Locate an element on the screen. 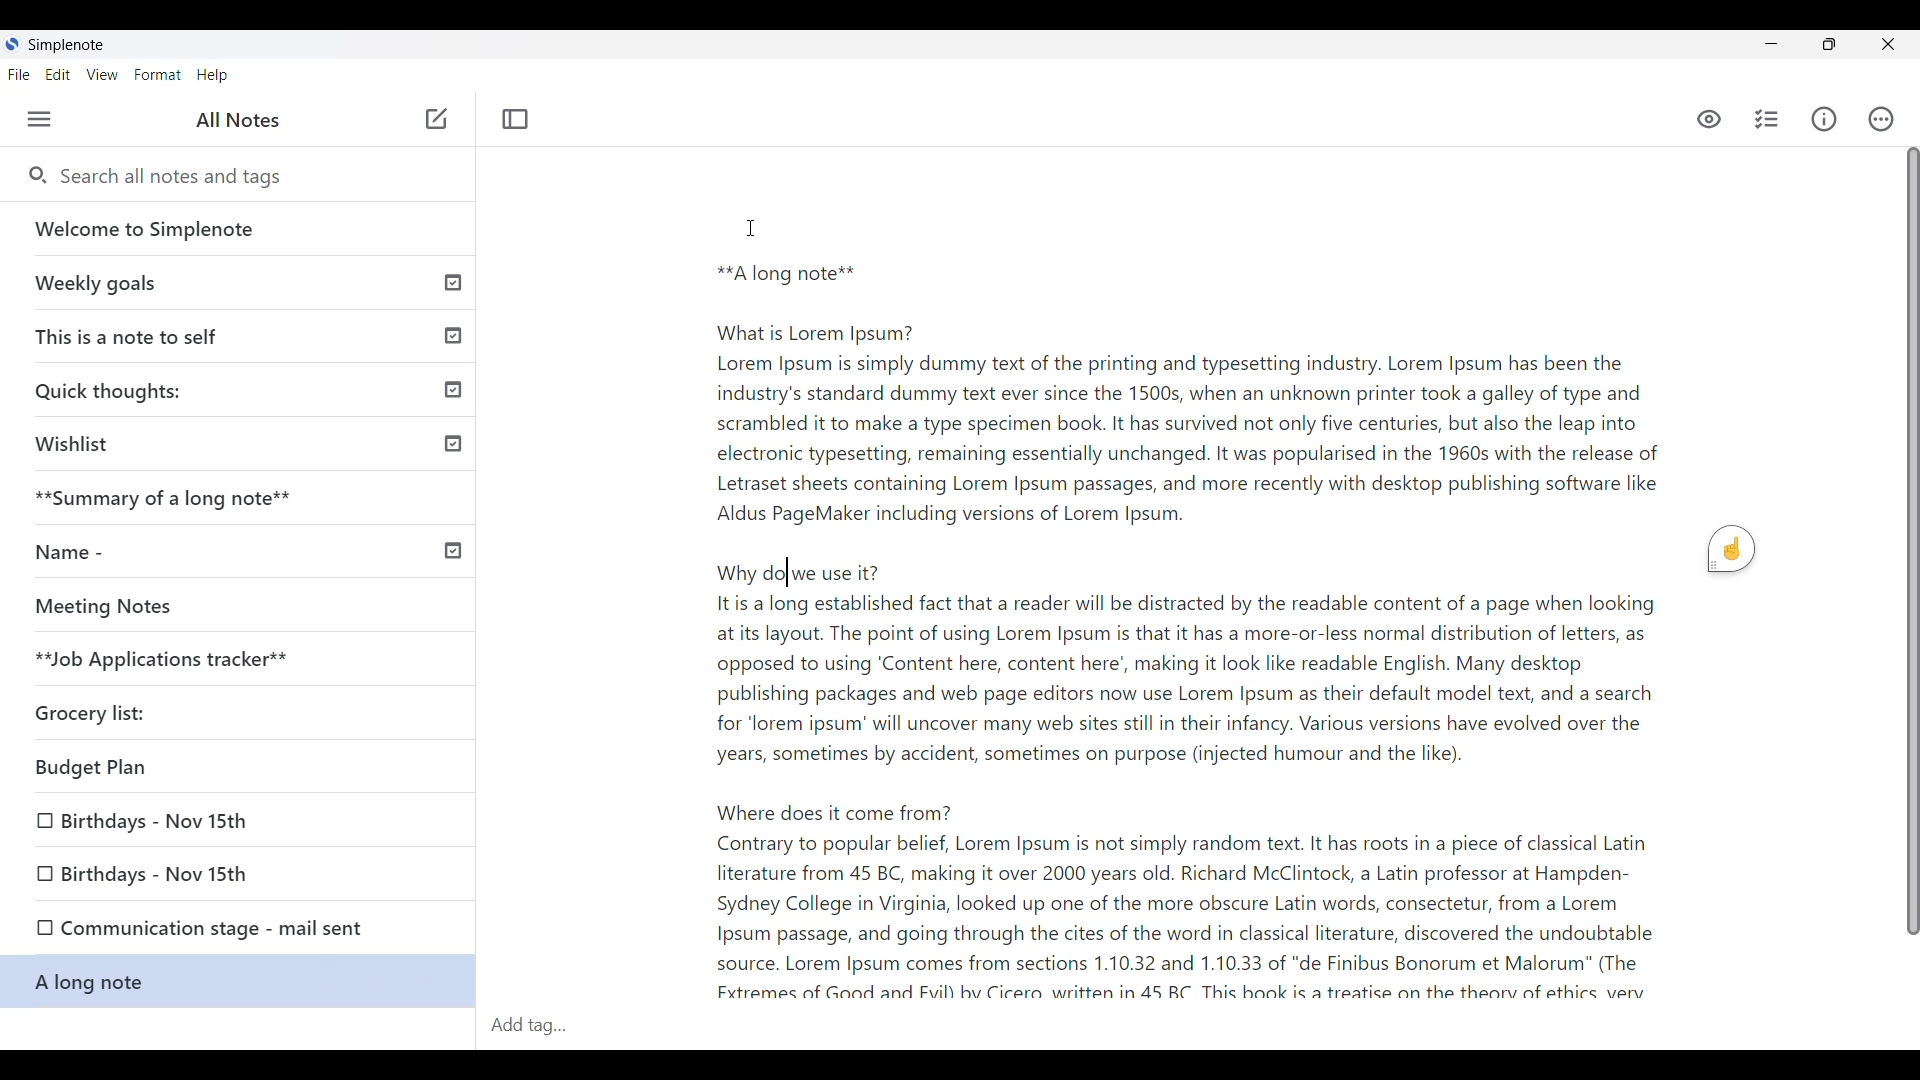 The width and height of the screenshot is (1920, 1080). Welcome to Simplenote is located at coordinates (240, 229).